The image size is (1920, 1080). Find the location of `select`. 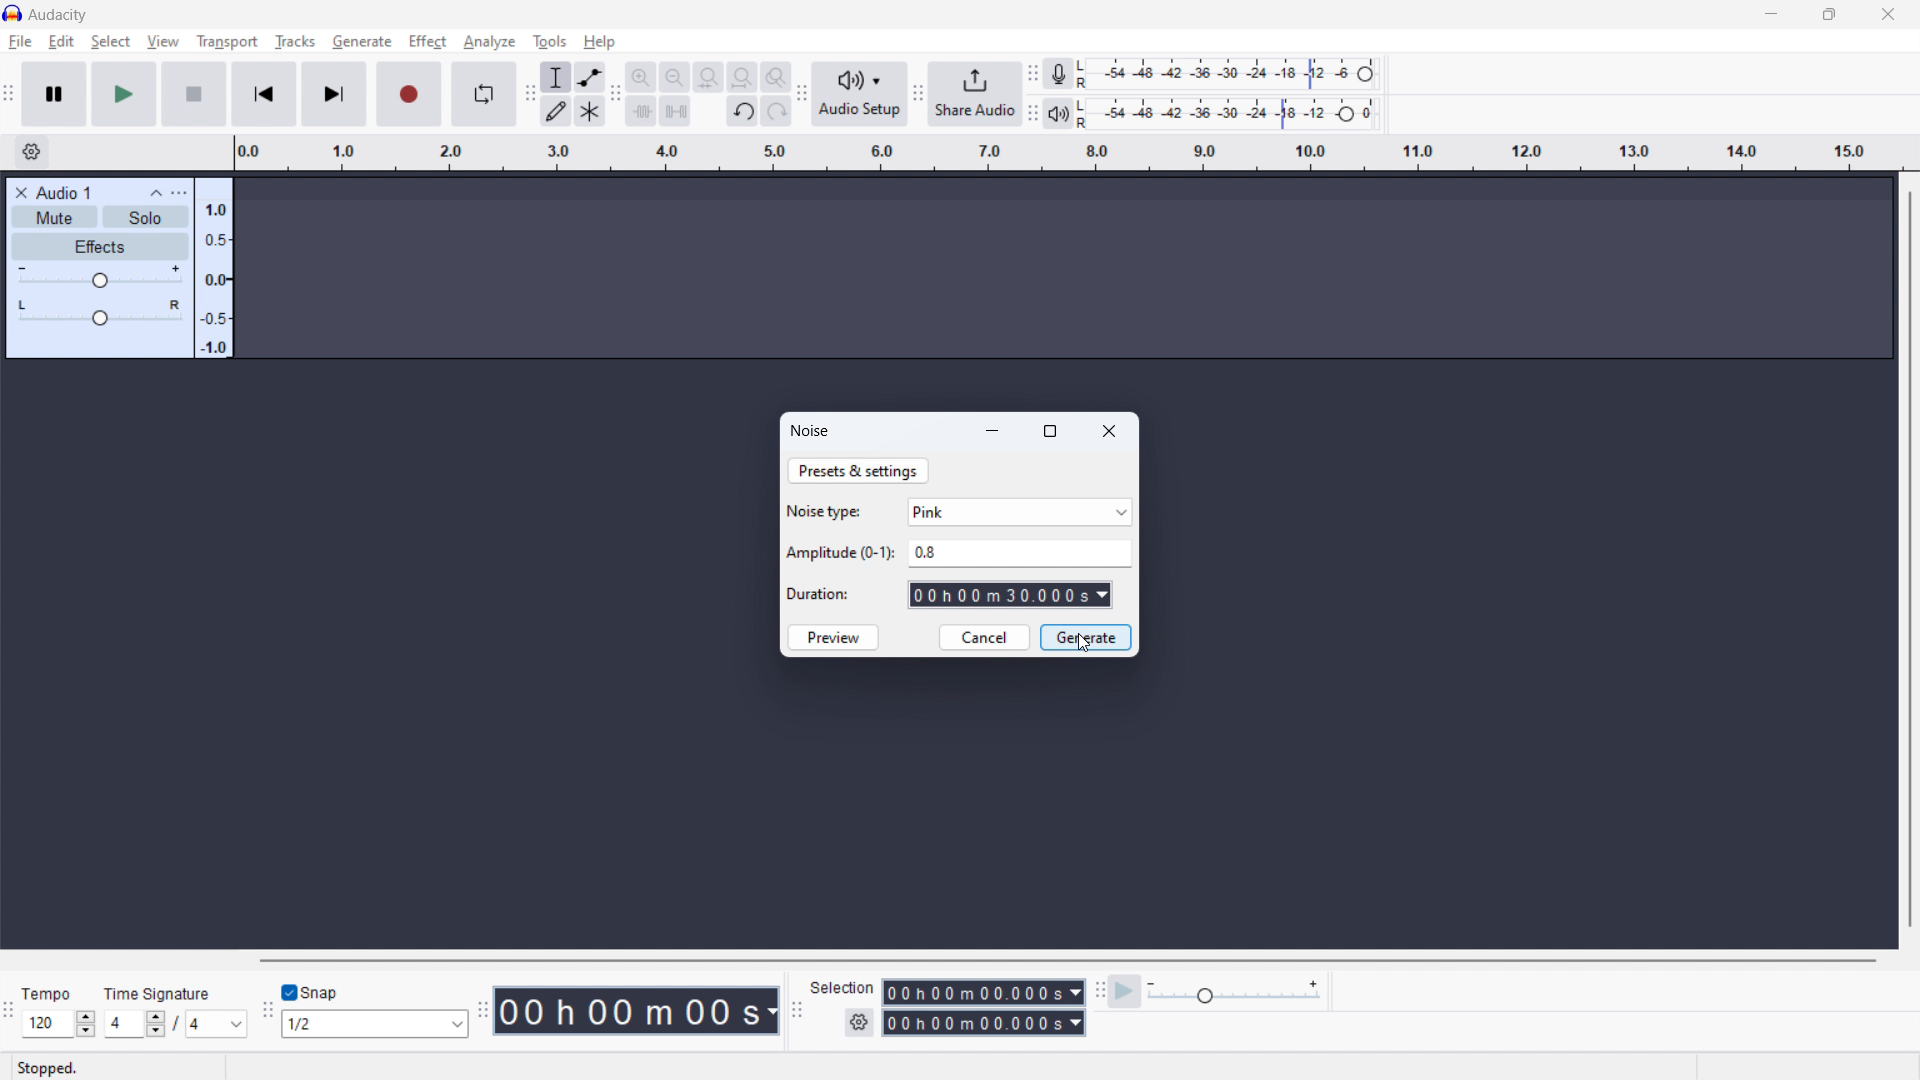

select is located at coordinates (111, 42).